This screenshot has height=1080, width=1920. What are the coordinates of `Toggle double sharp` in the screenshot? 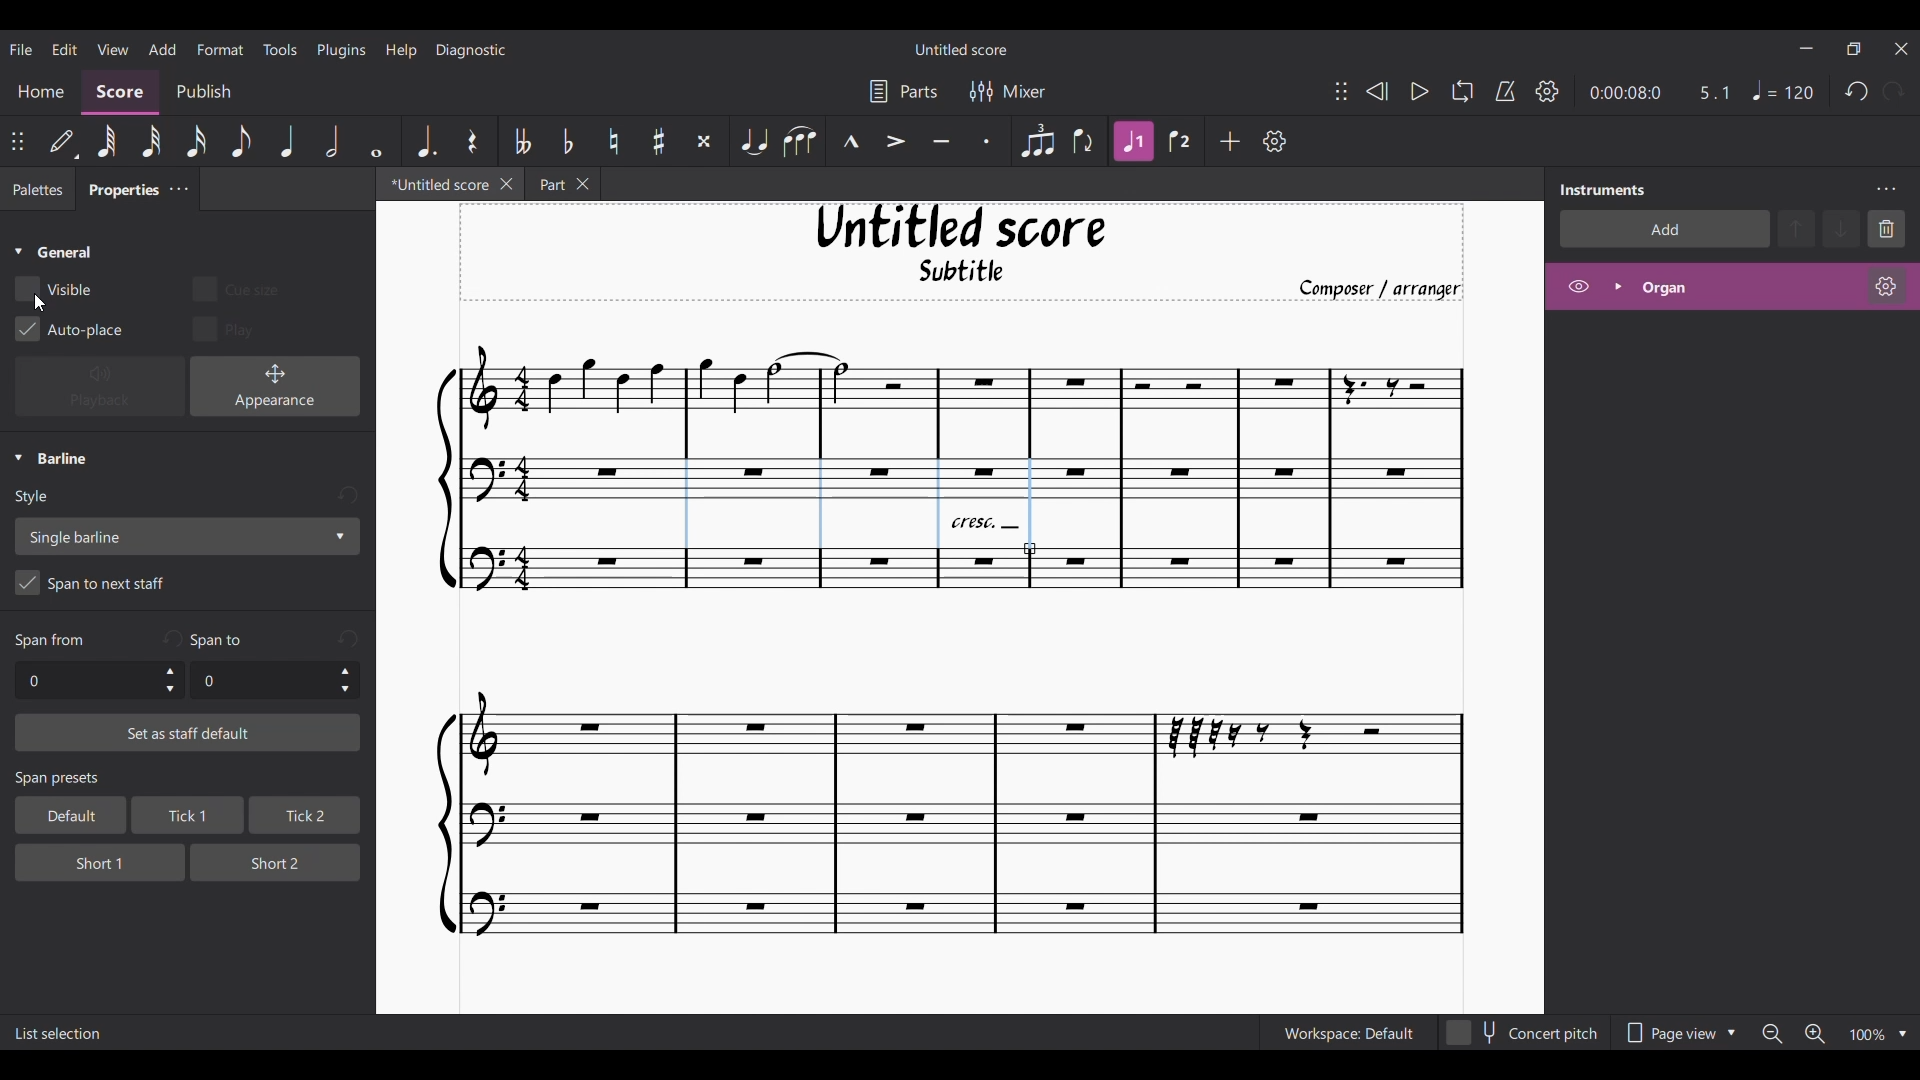 It's located at (704, 142).